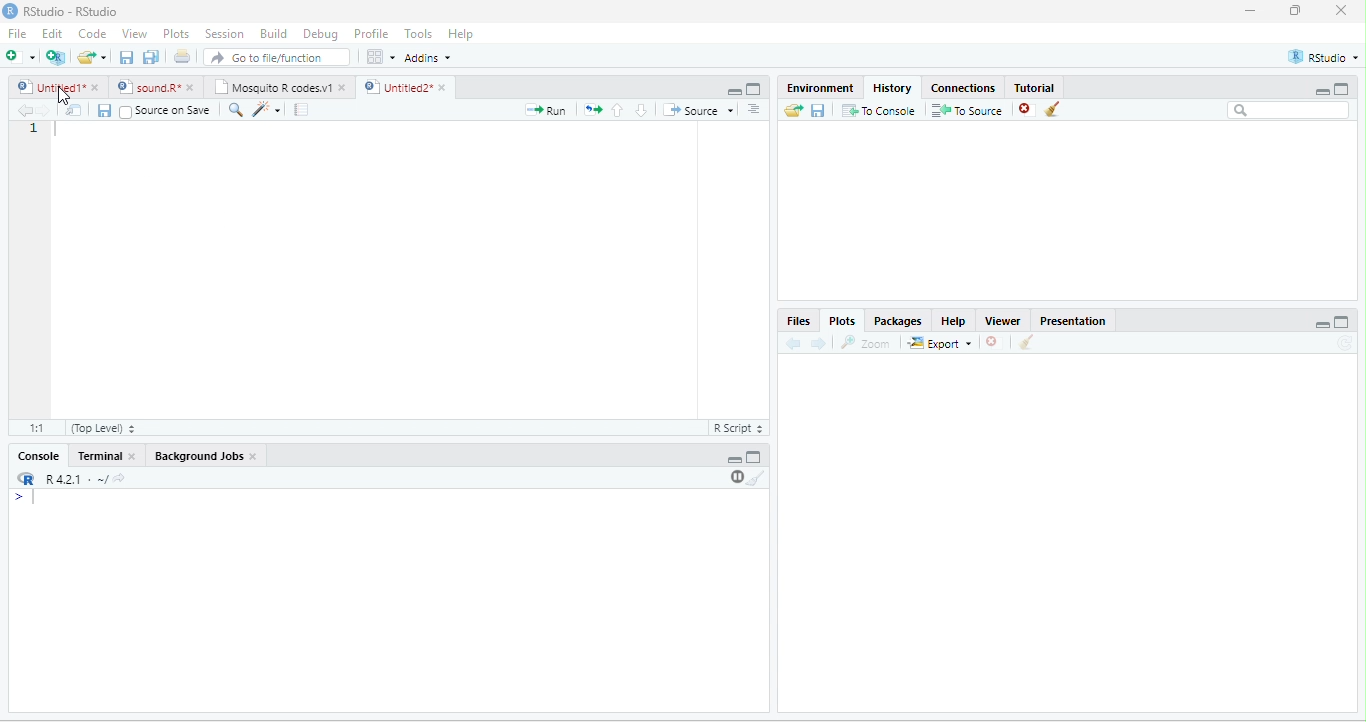 The width and height of the screenshot is (1366, 722). What do you see at coordinates (324, 35) in the screenshot?
I see `Debug` at bounding box center [324, 35].